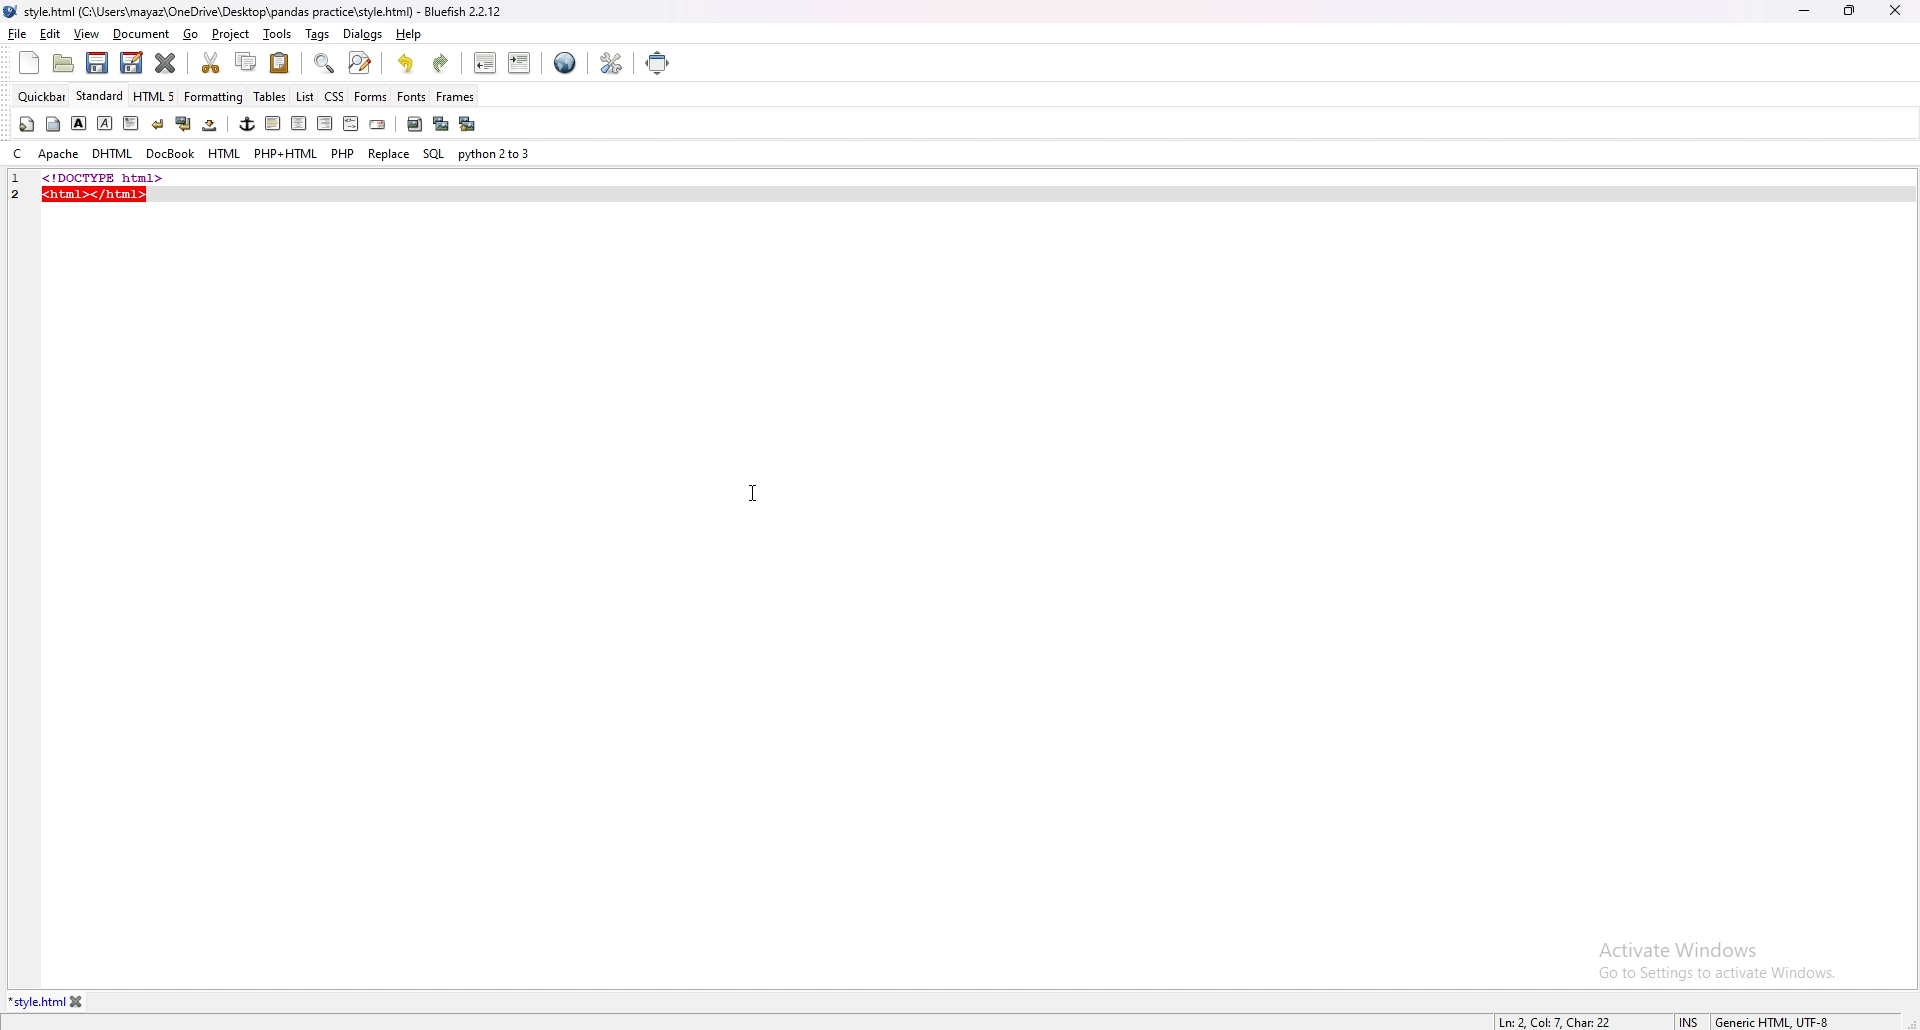 The width and height of the screenshot is (1920, 1030). What do you see at coordinates (1689, 1021) in the screenshot?
I see `cursor mode` at bounding box center [1689, 1021].